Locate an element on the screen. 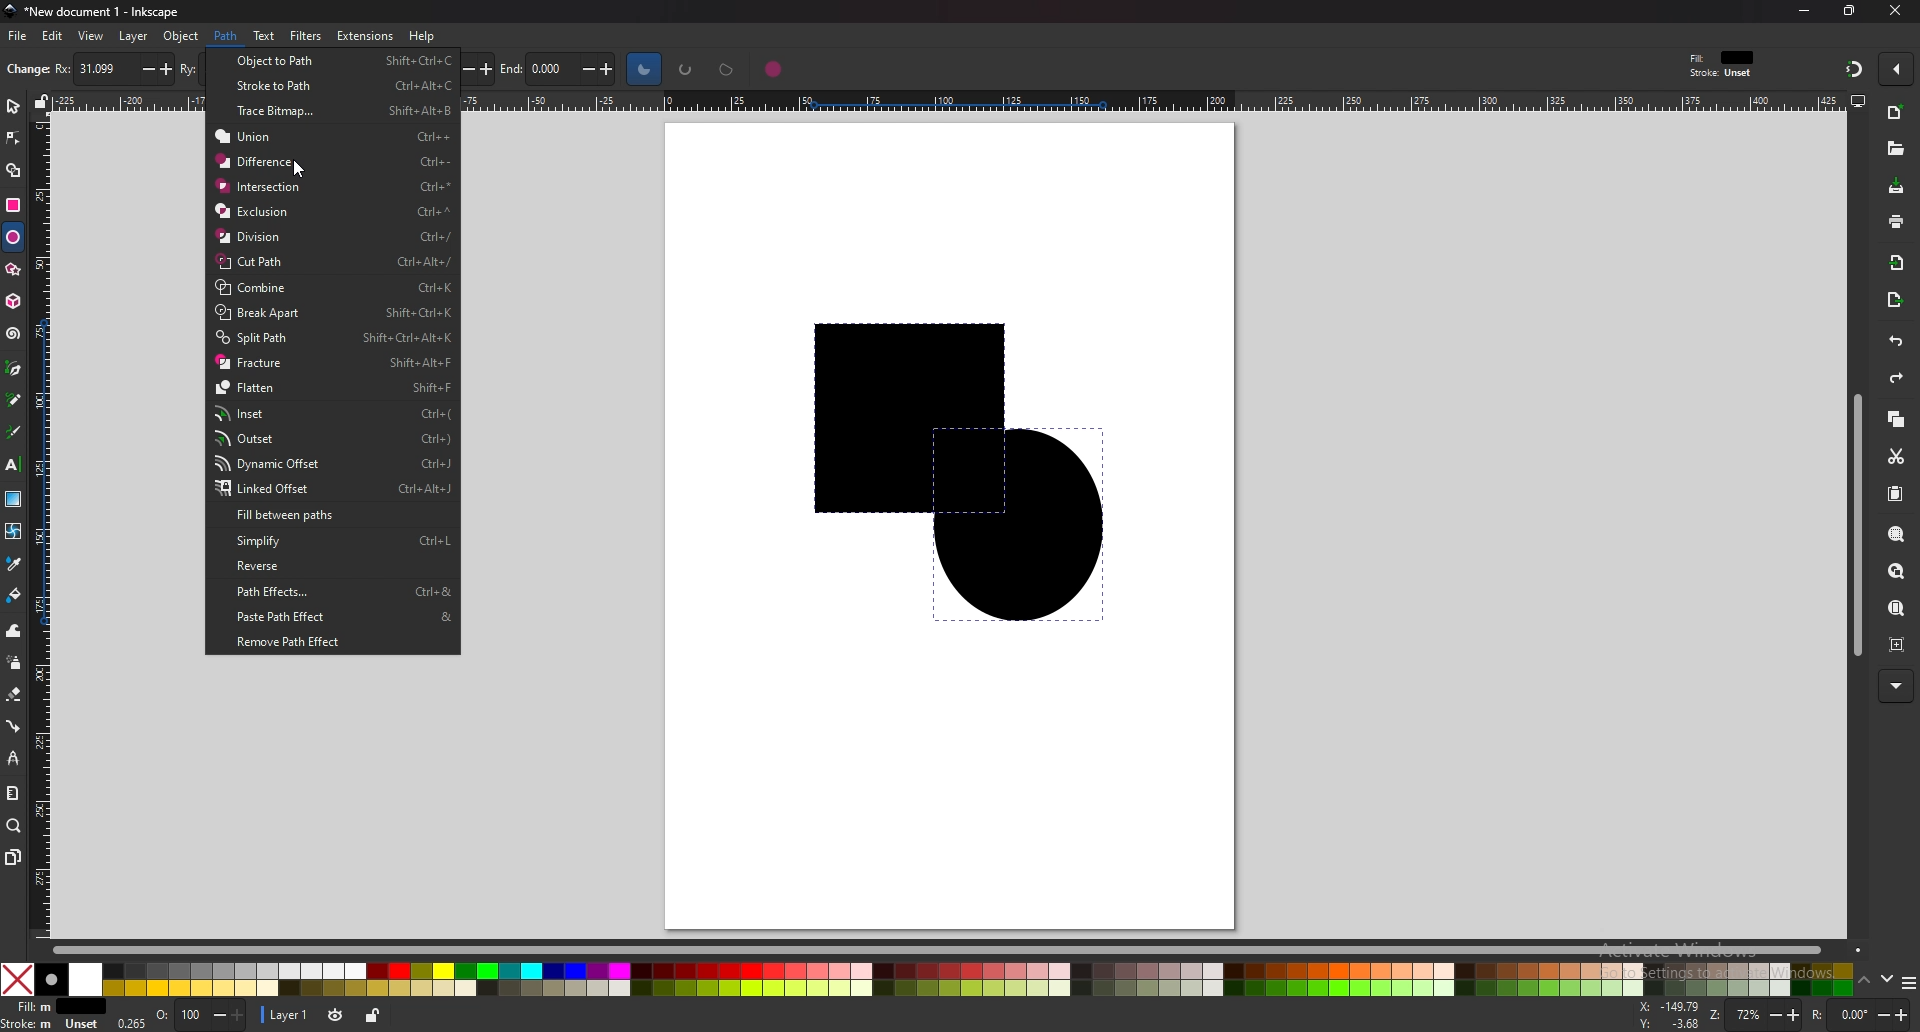 This screenshot has height=1032, width=1920. star is located at coordinates (13, 269).